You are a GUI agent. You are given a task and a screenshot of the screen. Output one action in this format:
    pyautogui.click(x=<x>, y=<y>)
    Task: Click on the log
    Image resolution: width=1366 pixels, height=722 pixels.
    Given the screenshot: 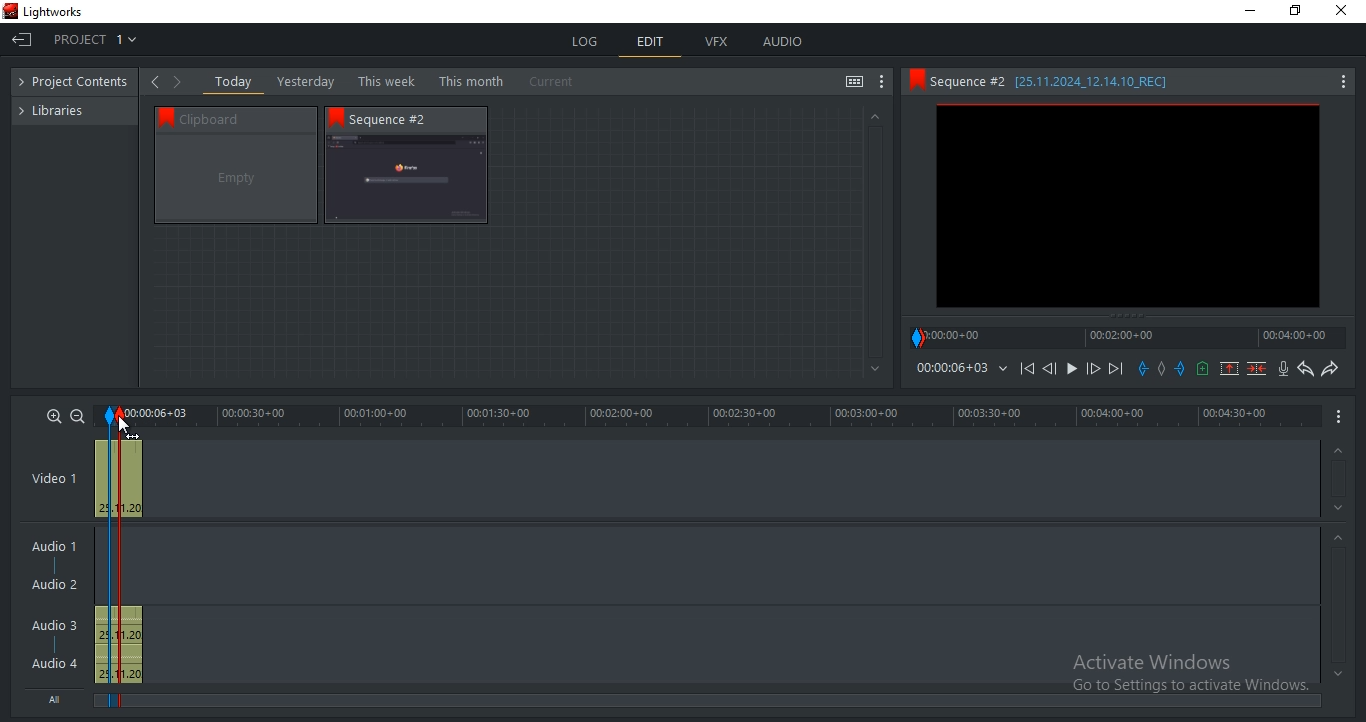 What is the action you would take?
    pyautogui.click(x=587, y=41)
    